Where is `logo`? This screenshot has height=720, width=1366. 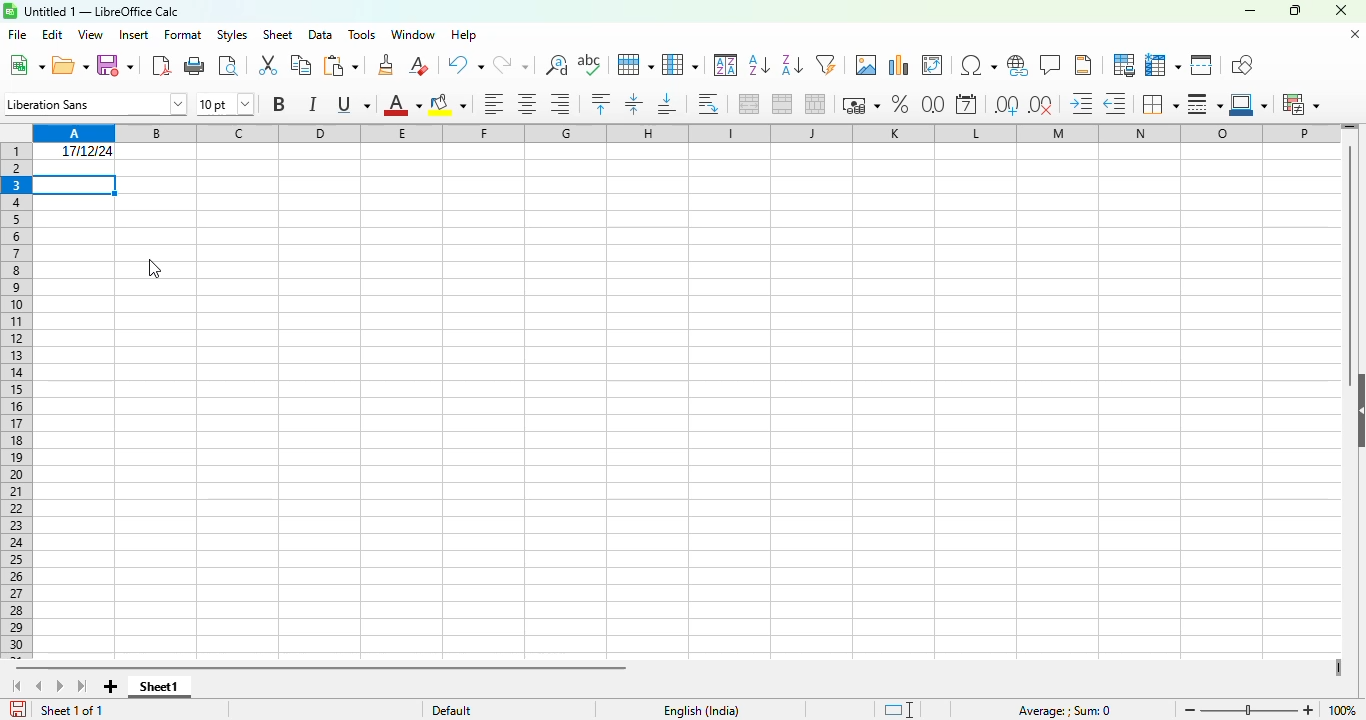
logo is located at coordinates (10, 11).